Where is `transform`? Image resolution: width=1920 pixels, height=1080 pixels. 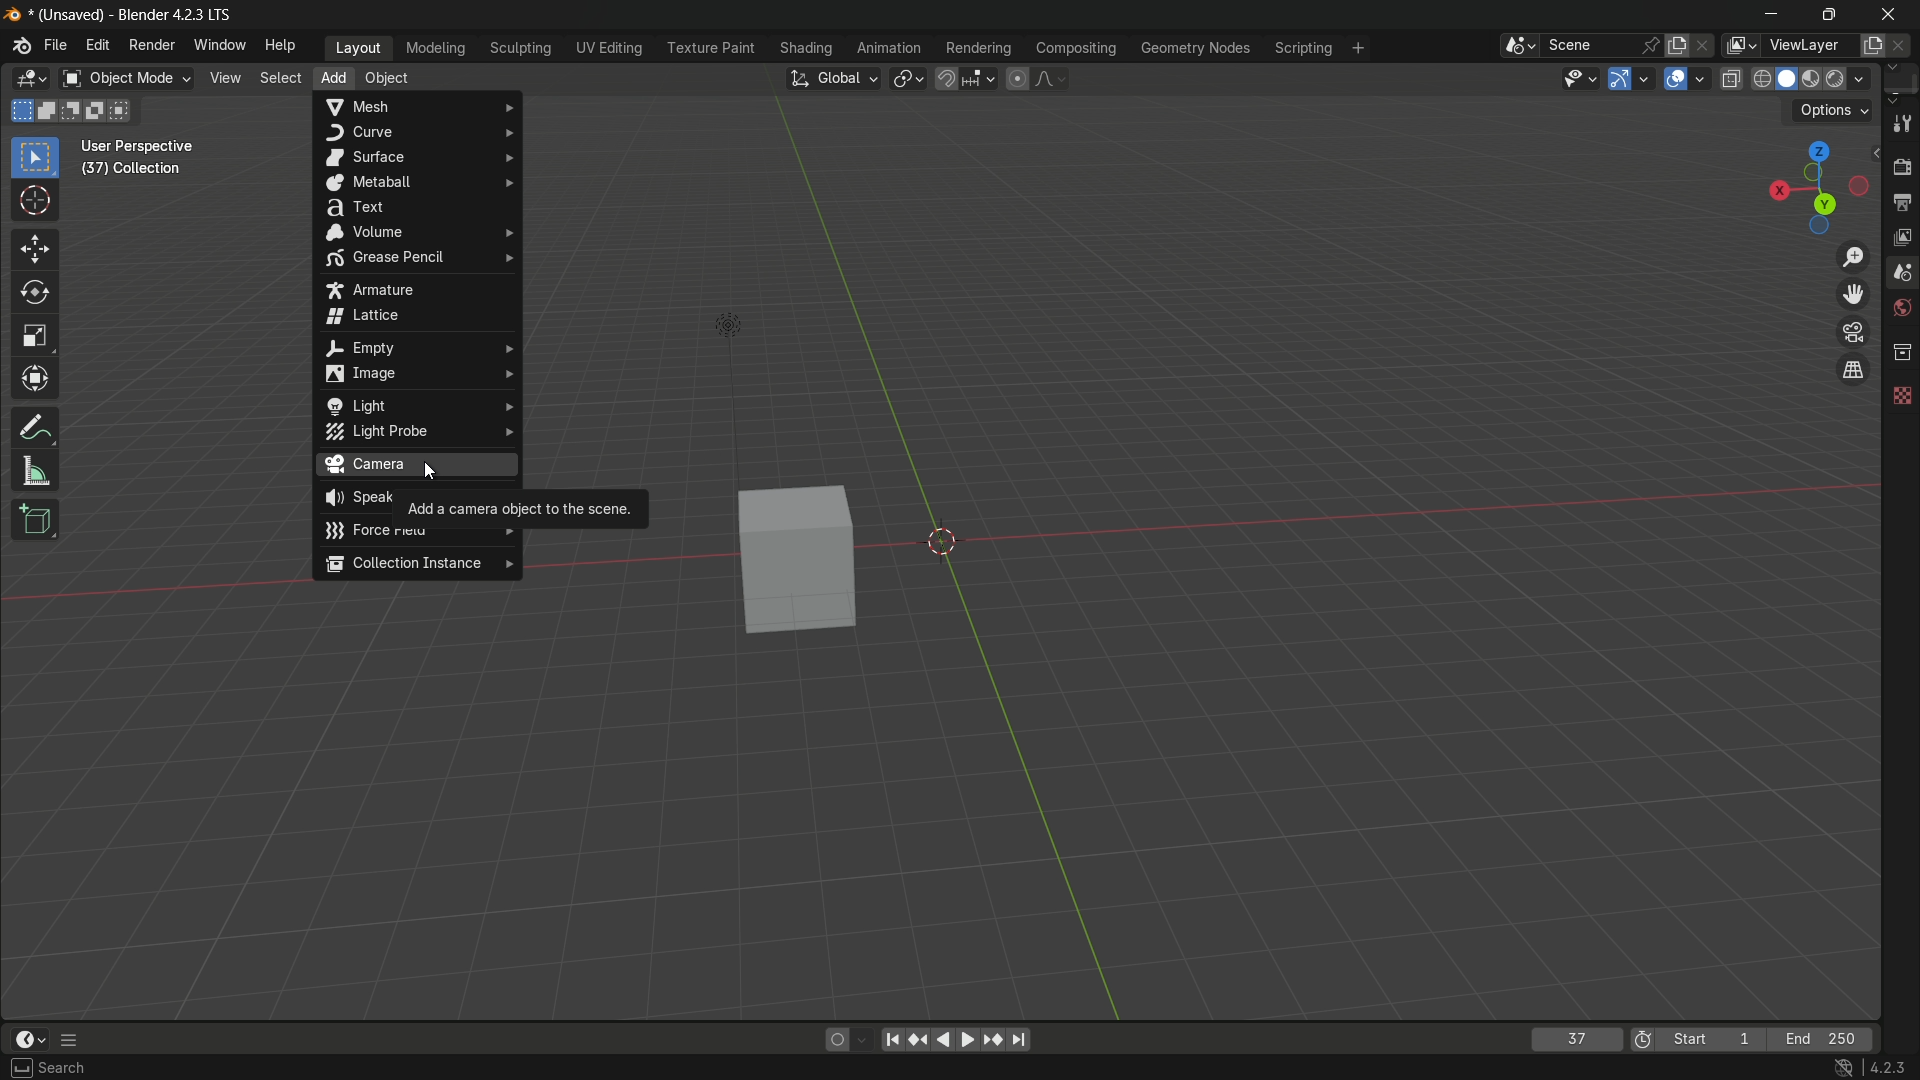
transform is located at coordinates (35, 382).